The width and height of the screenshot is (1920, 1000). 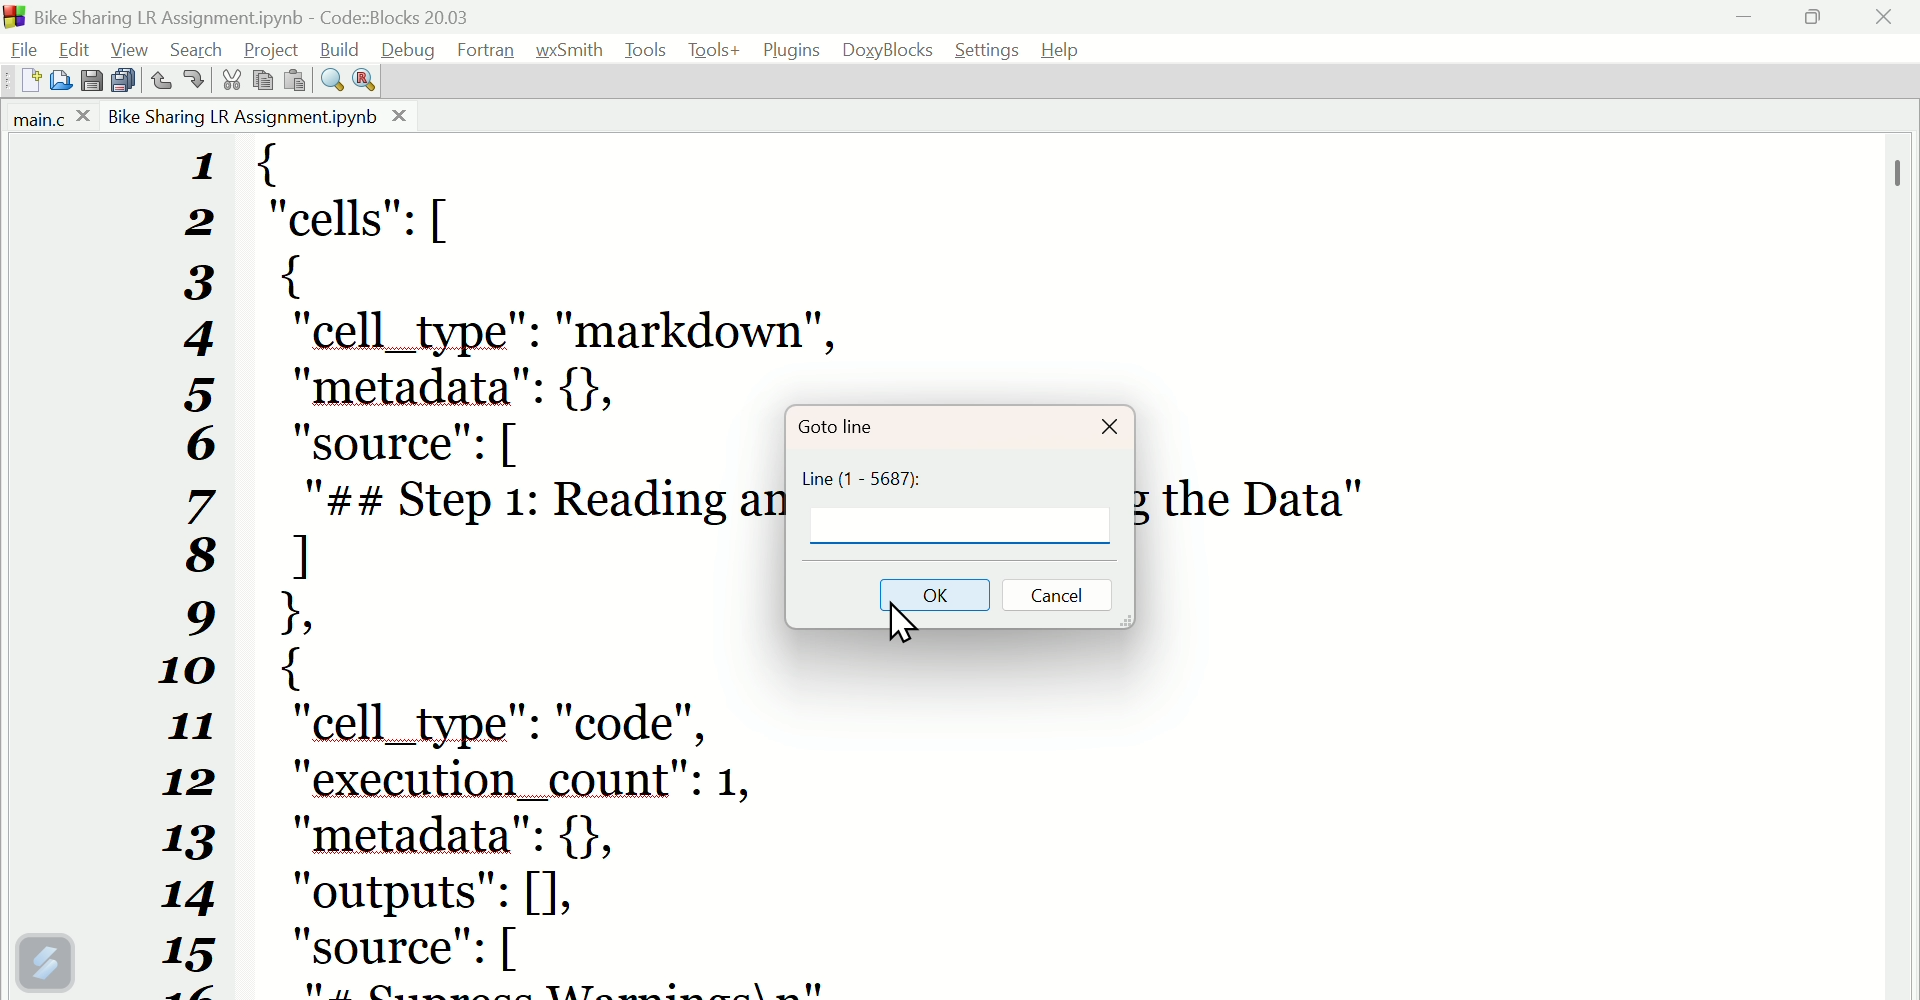 I want to click on Undo, so click(x=162, y=80).